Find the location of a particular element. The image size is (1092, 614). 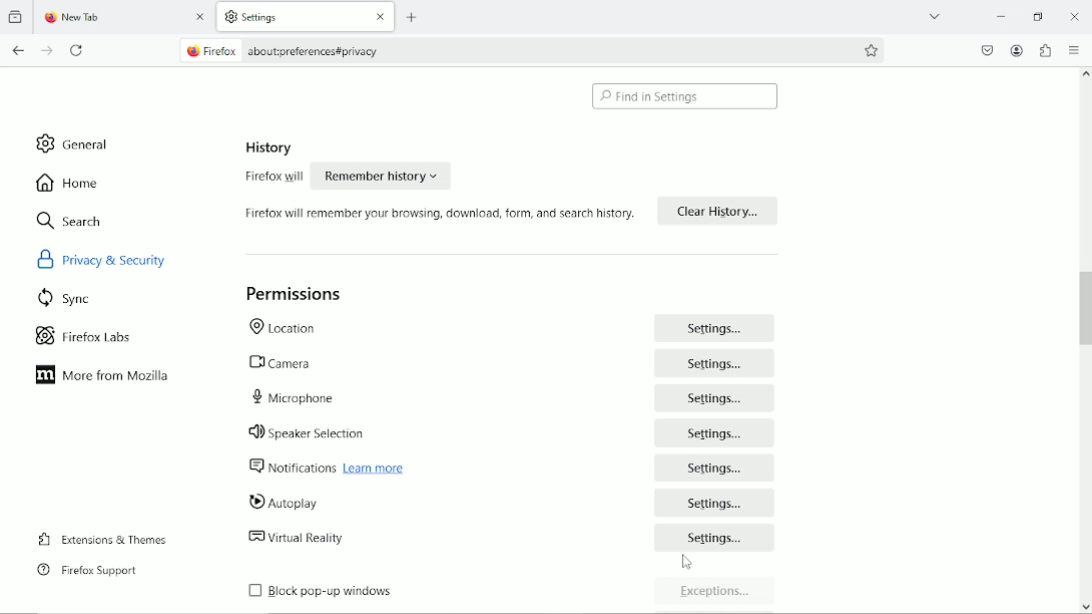

notifications is located at coordinates (289, 465).